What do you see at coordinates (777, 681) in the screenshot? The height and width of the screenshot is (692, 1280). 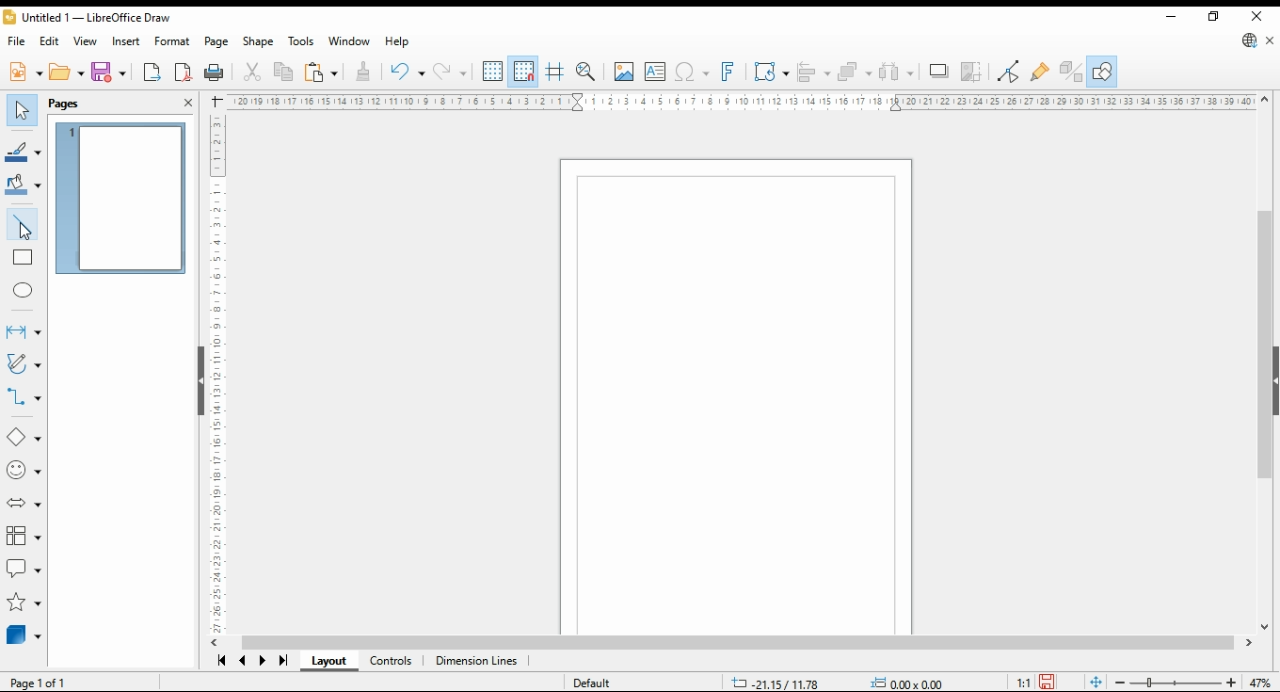 I see `-21.15/11.78` at bounding box center [777, 681].